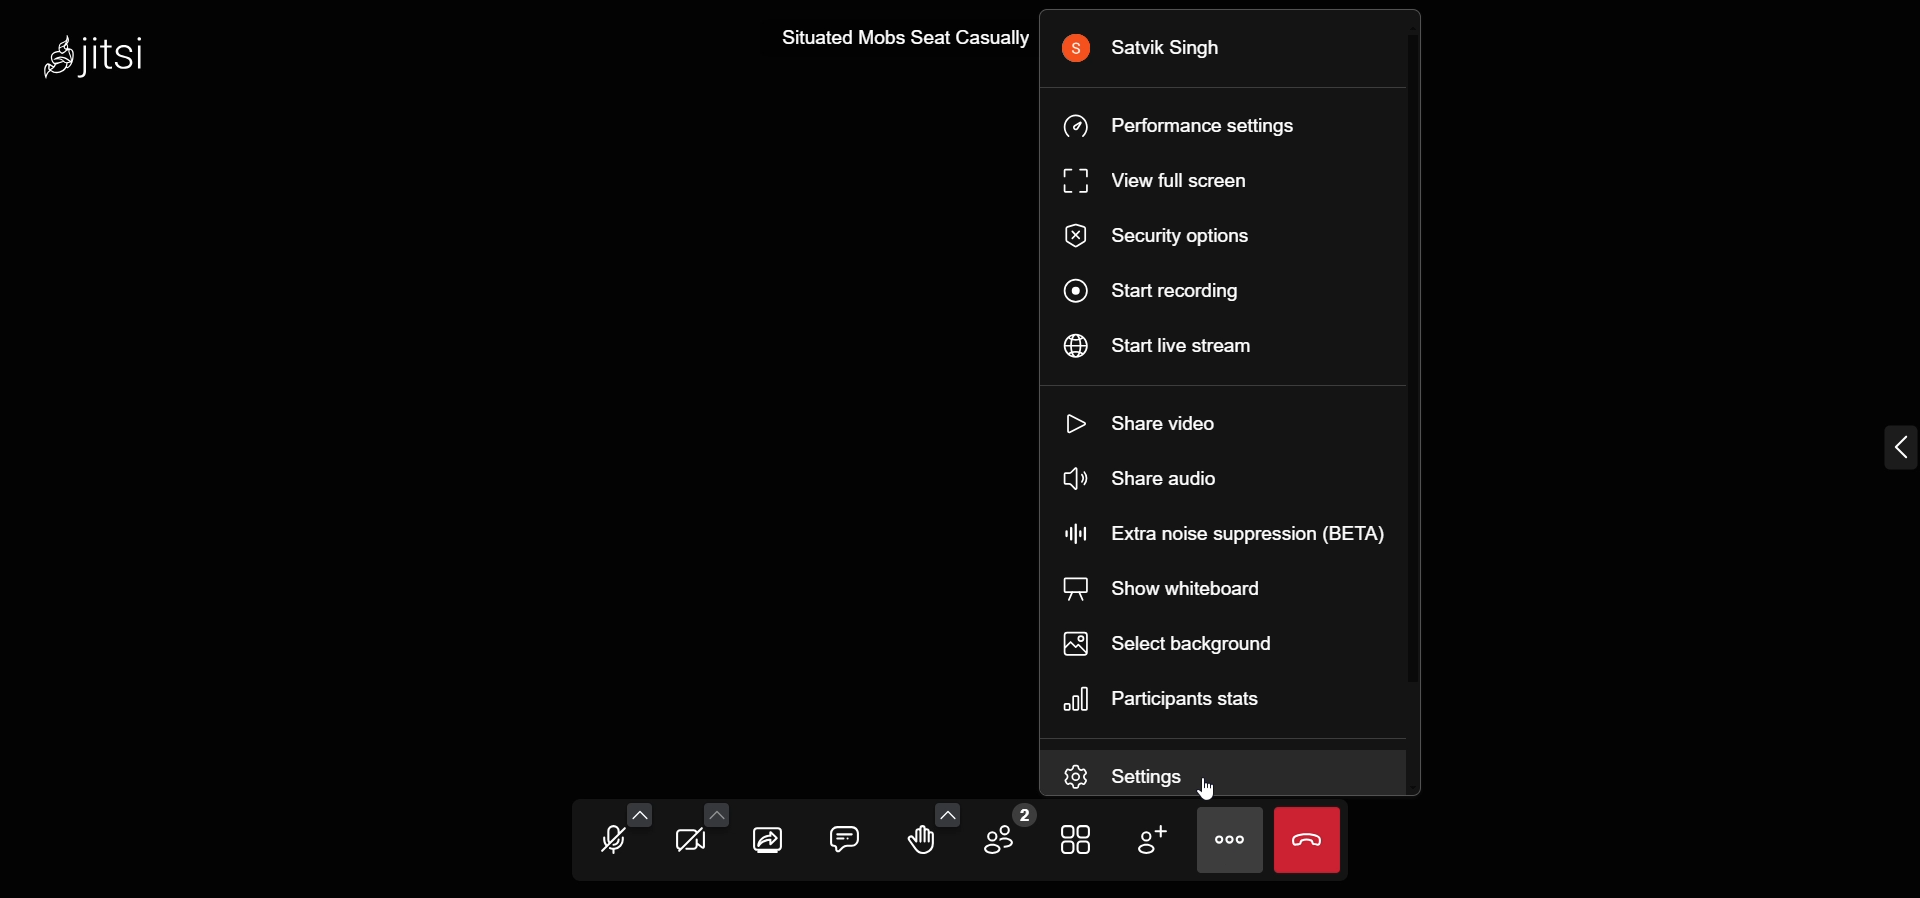  What do you see at coordinates (611, 842) in the screenshot?
I see `microphone` at bounding box center [611, 842].